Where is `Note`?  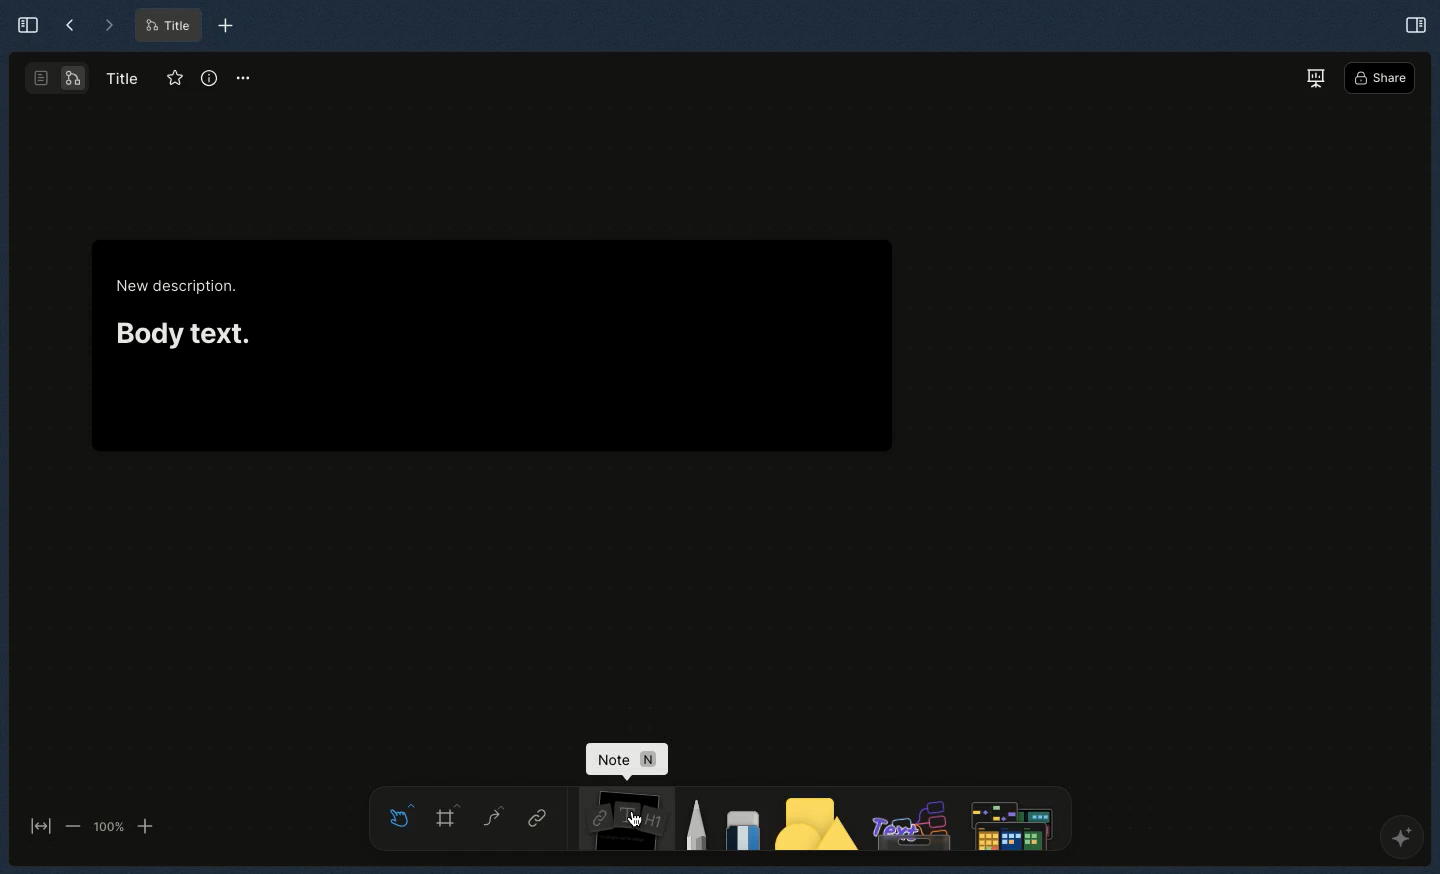 Note is located at coordinates (628, 760).